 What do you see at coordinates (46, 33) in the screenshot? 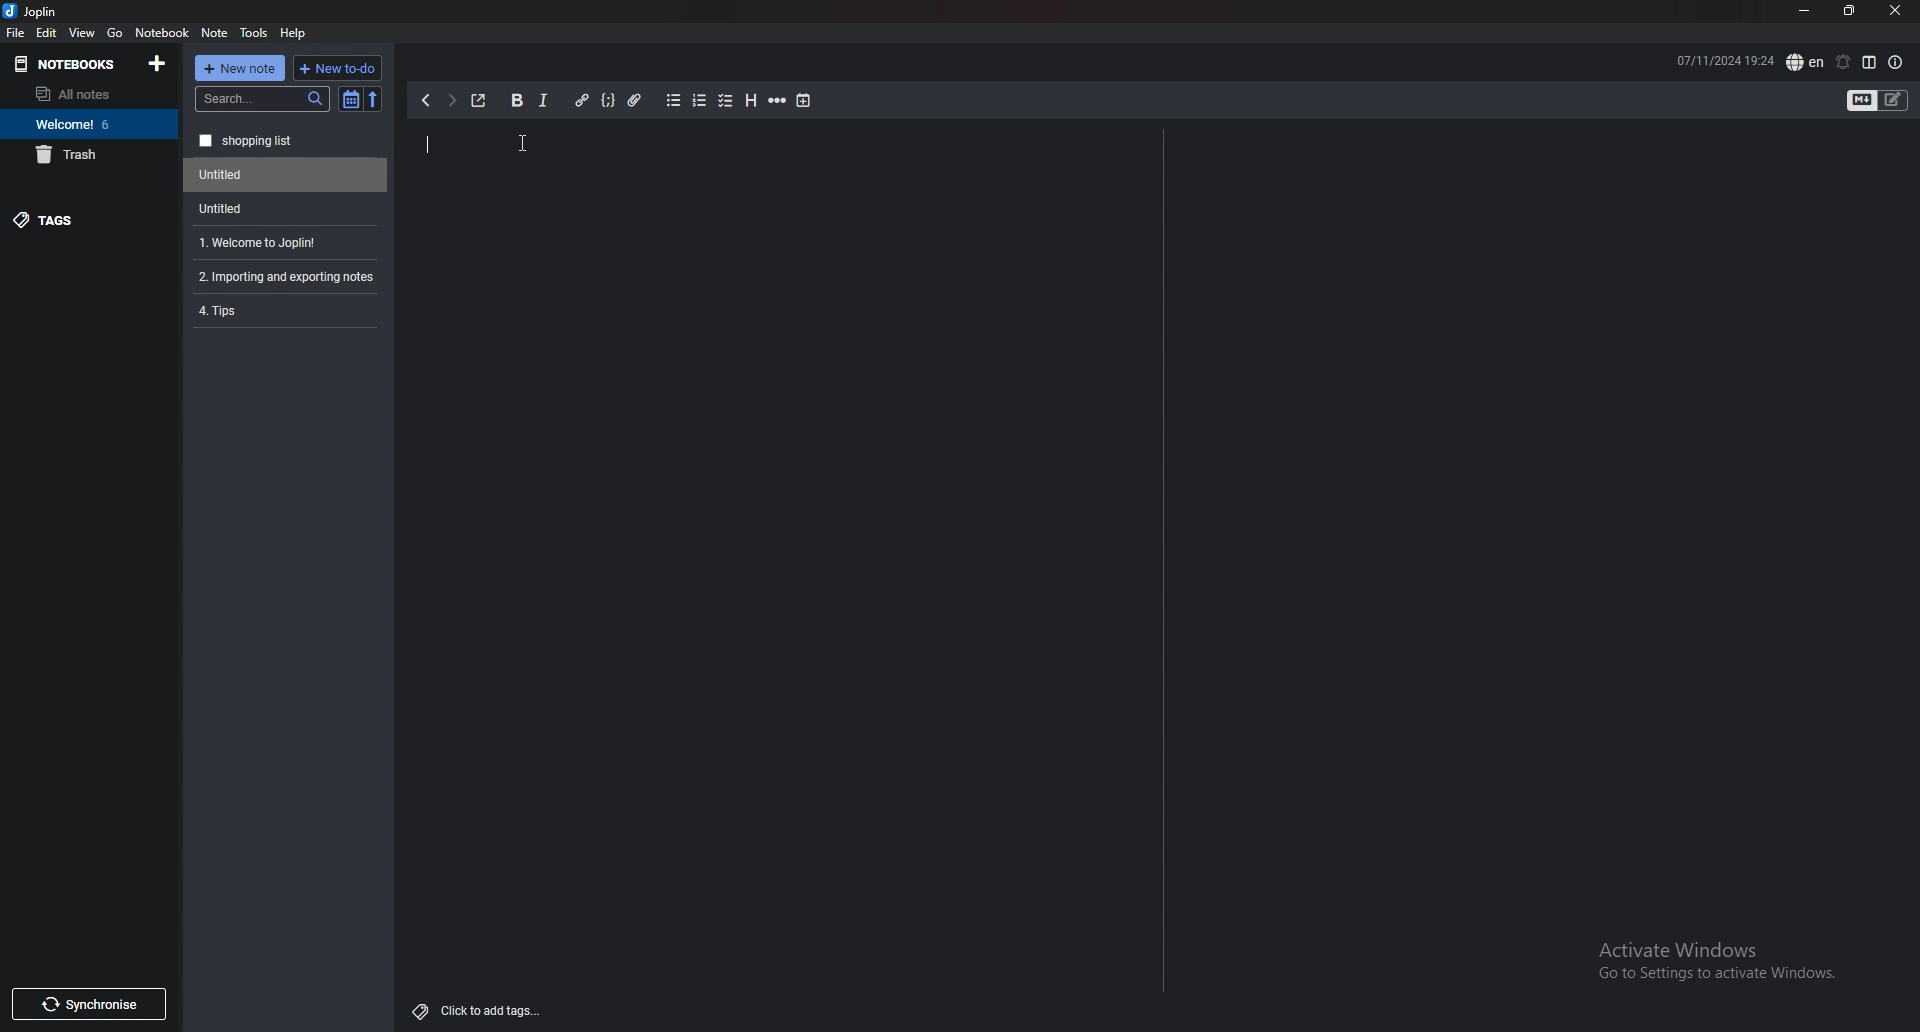
I see `edit` at bounding box center [46, 33].